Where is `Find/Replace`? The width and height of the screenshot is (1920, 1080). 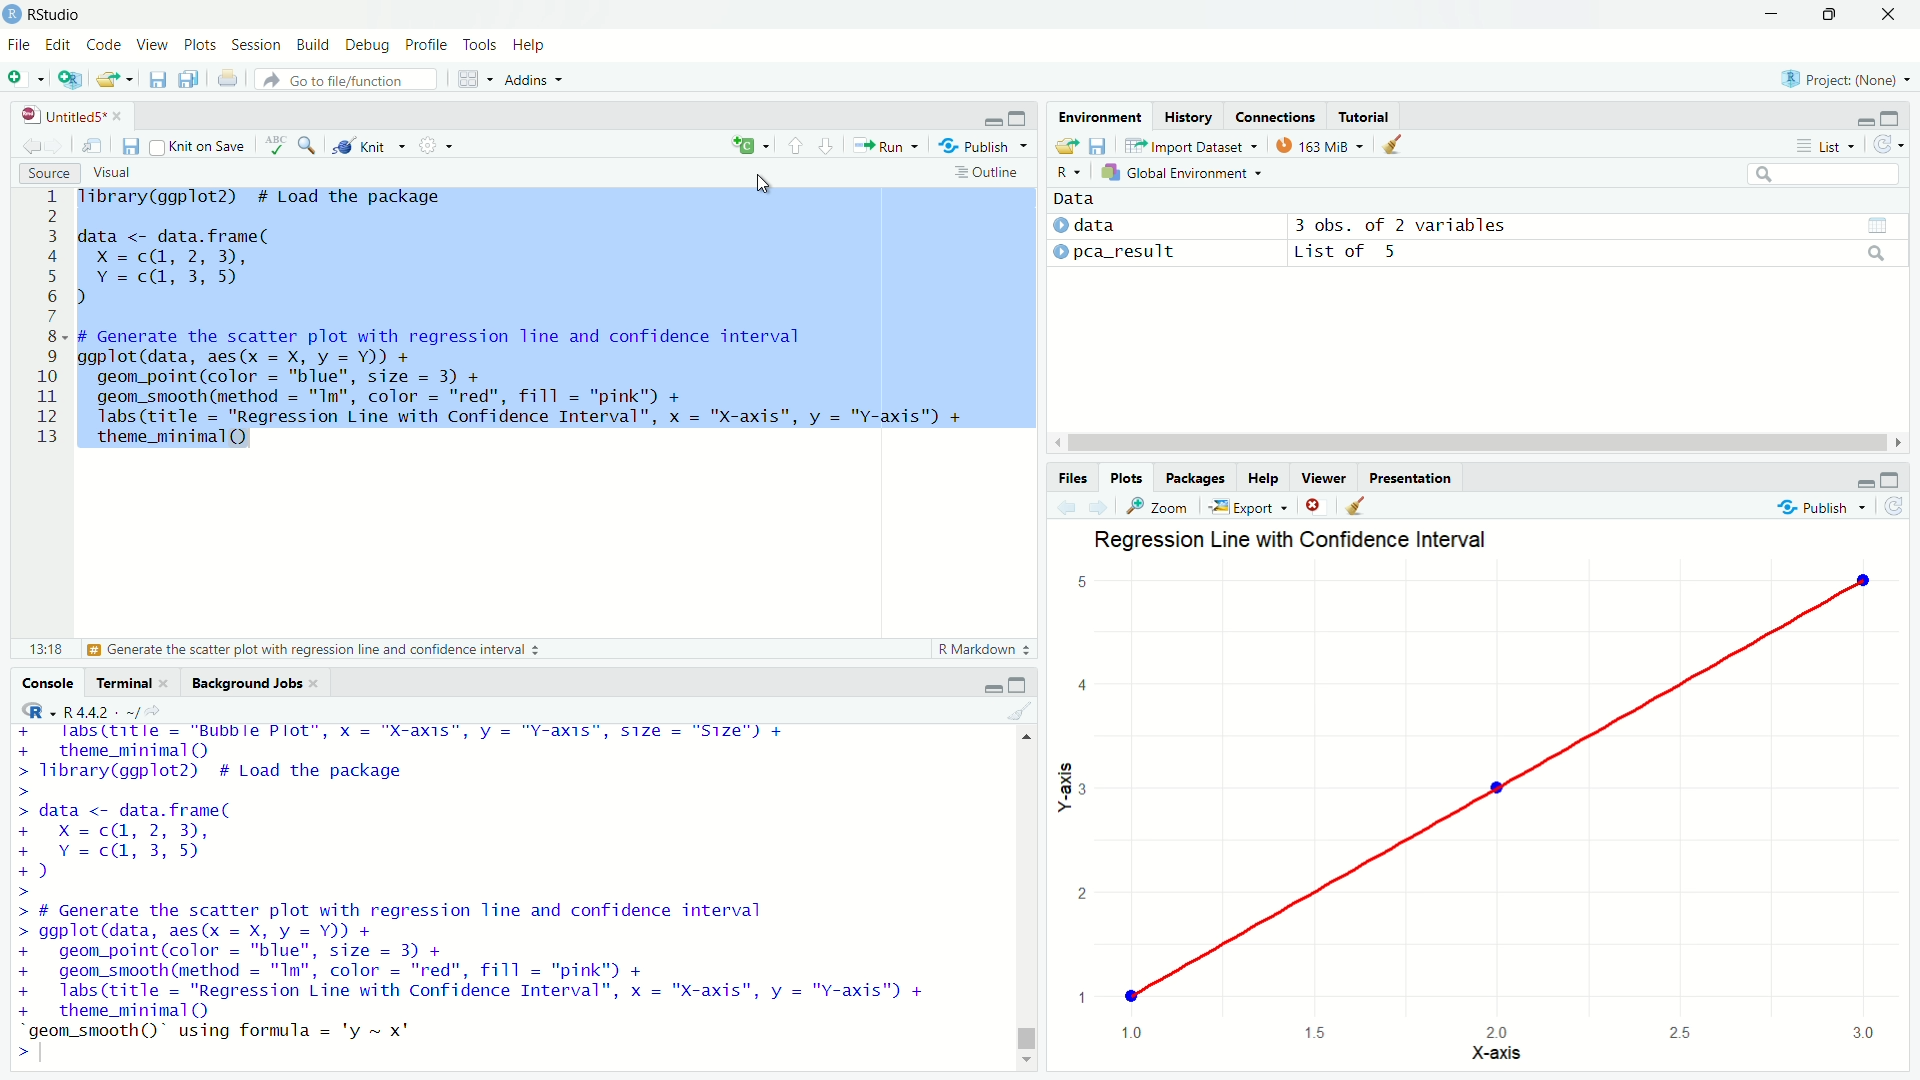 Find/Replace is located at coordinates (307, 145).